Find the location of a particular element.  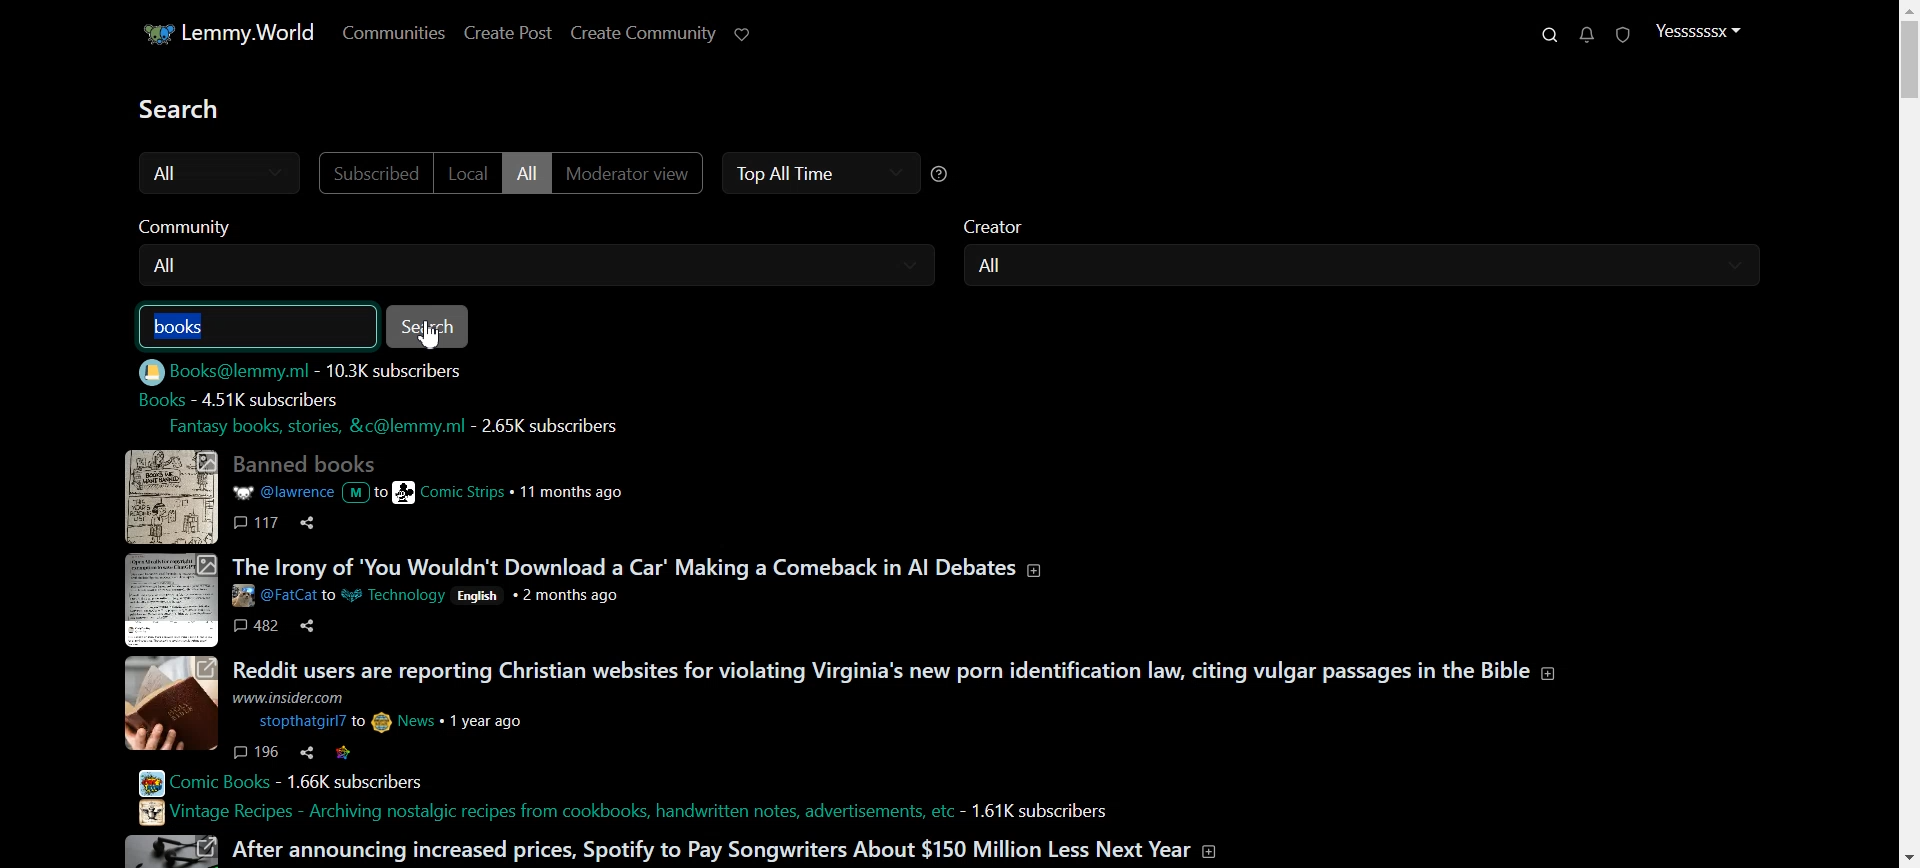

Communities is located at coordinates (396, 32).